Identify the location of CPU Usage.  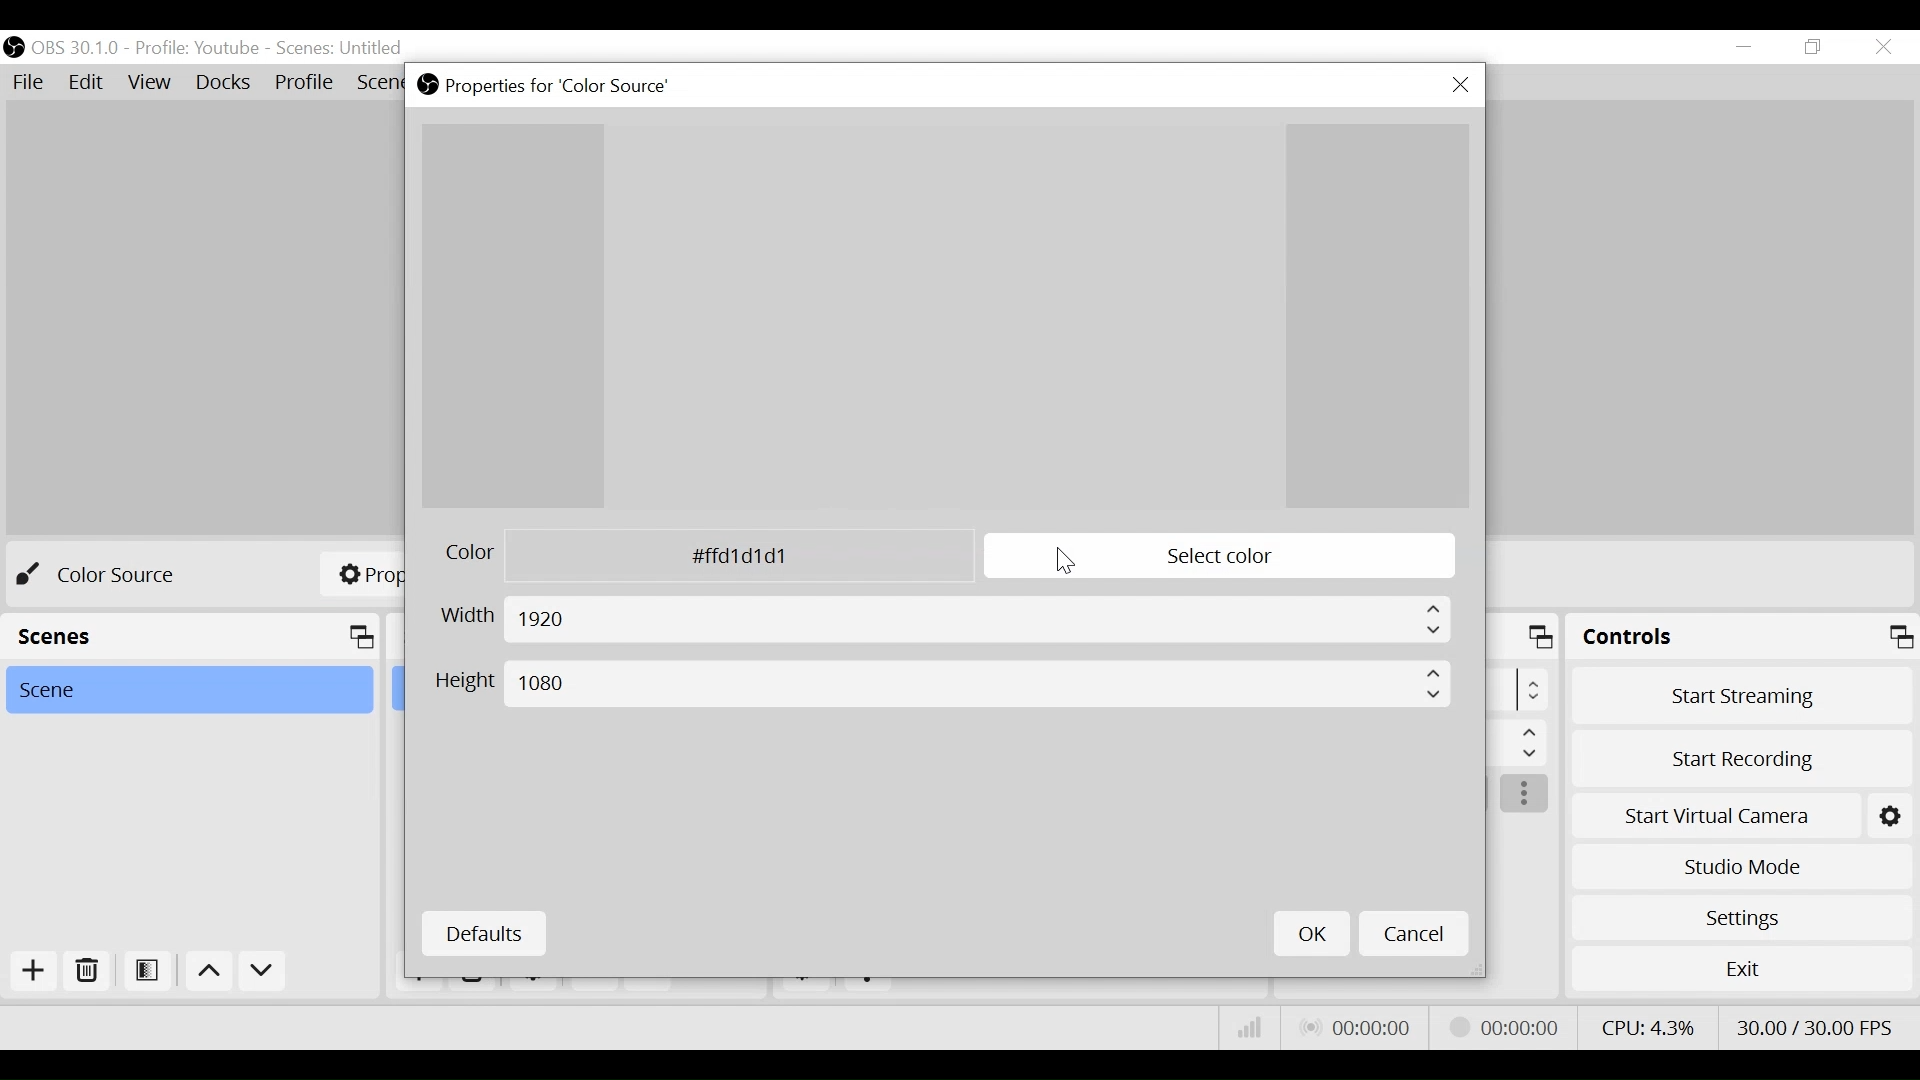
(1649, 1027).